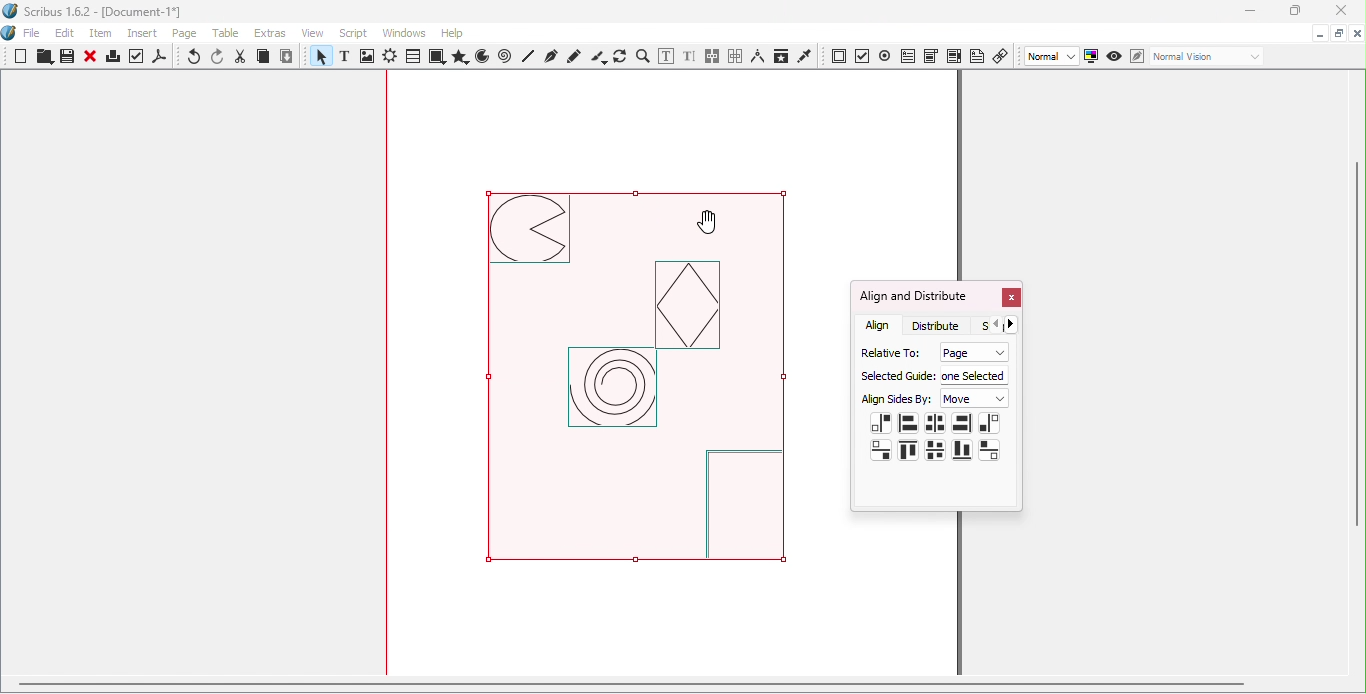 This screenshot has height=694, width=1366. I want to click on Bezier curve tool, so click(550, 56).